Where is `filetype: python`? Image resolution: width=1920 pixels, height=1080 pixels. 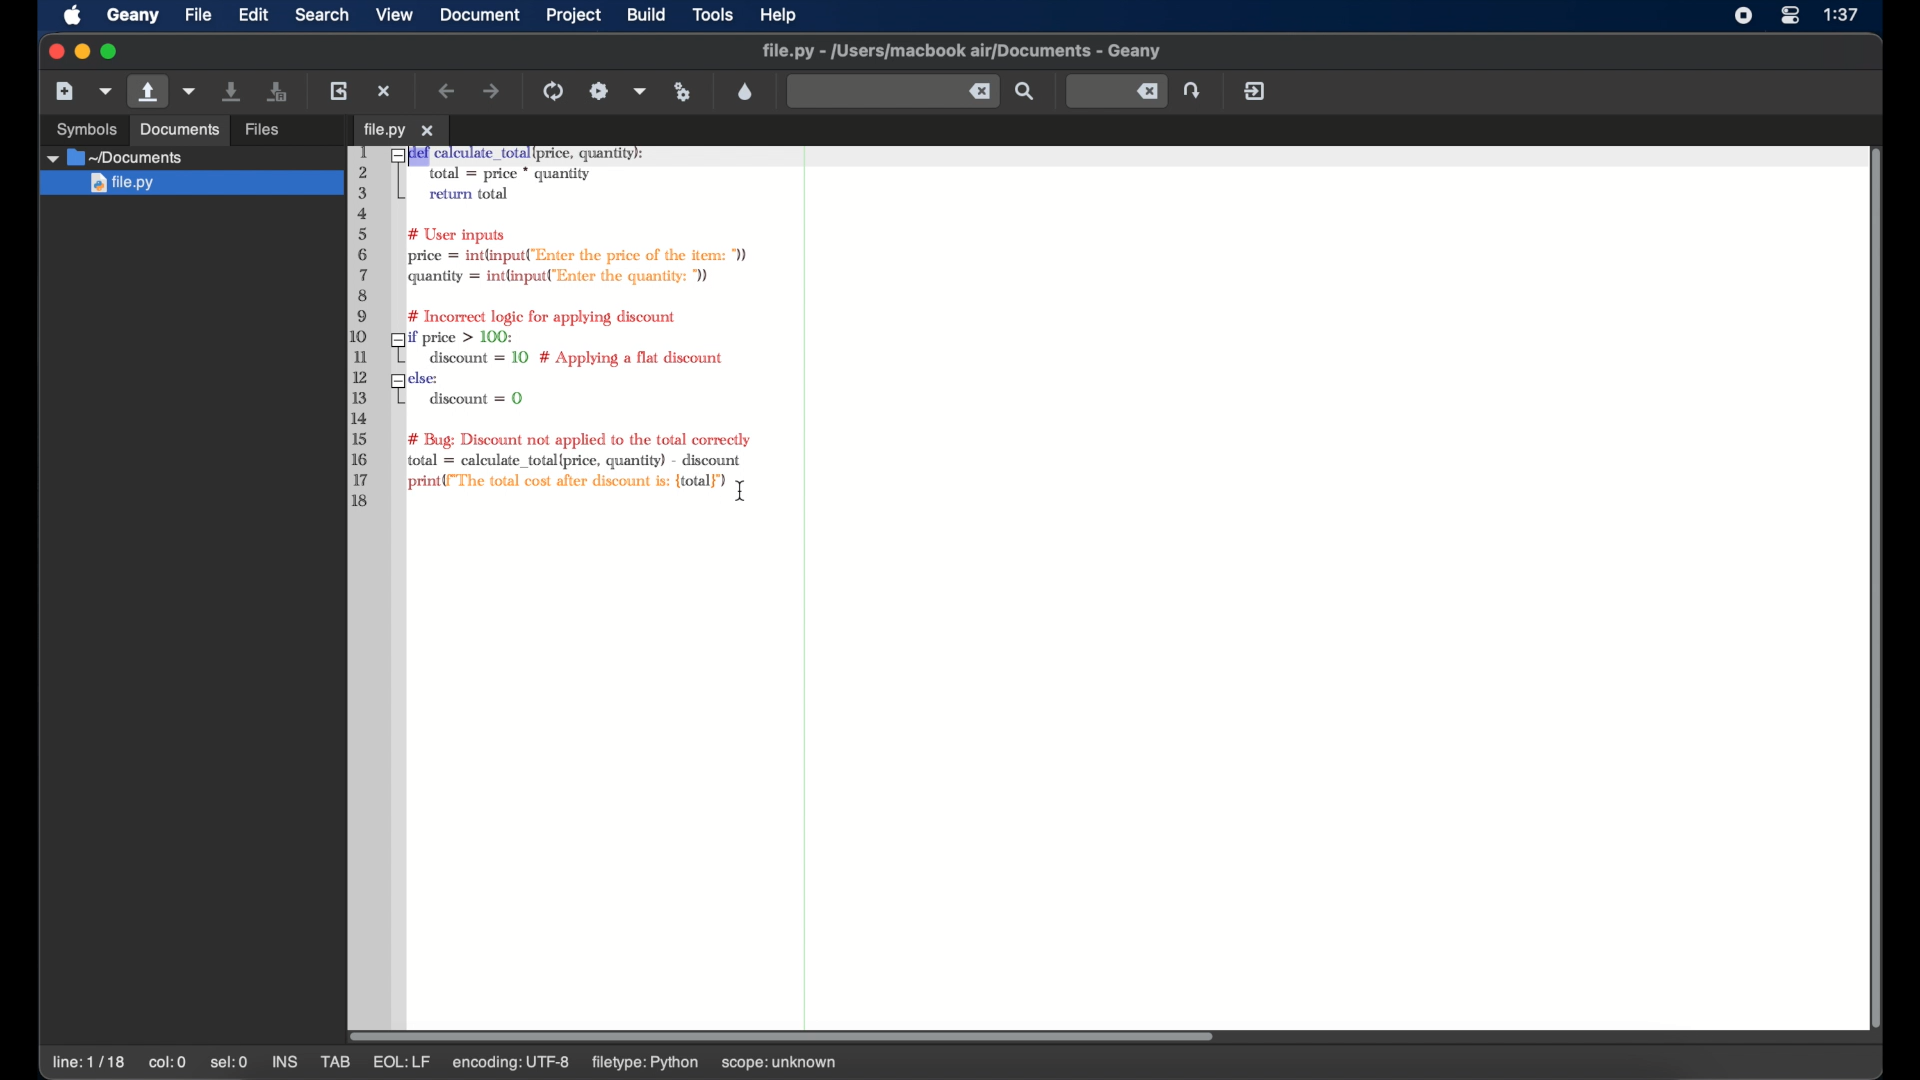
filetype: python is located at coordinates (647, 1064).